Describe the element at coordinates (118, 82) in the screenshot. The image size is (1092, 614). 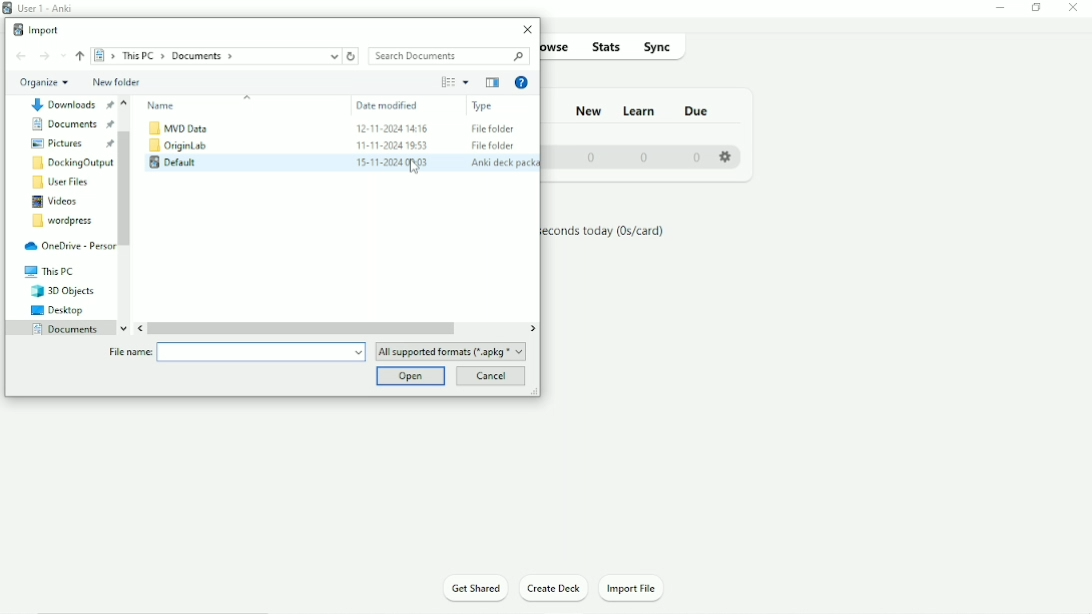
I see `New folder` at that location.